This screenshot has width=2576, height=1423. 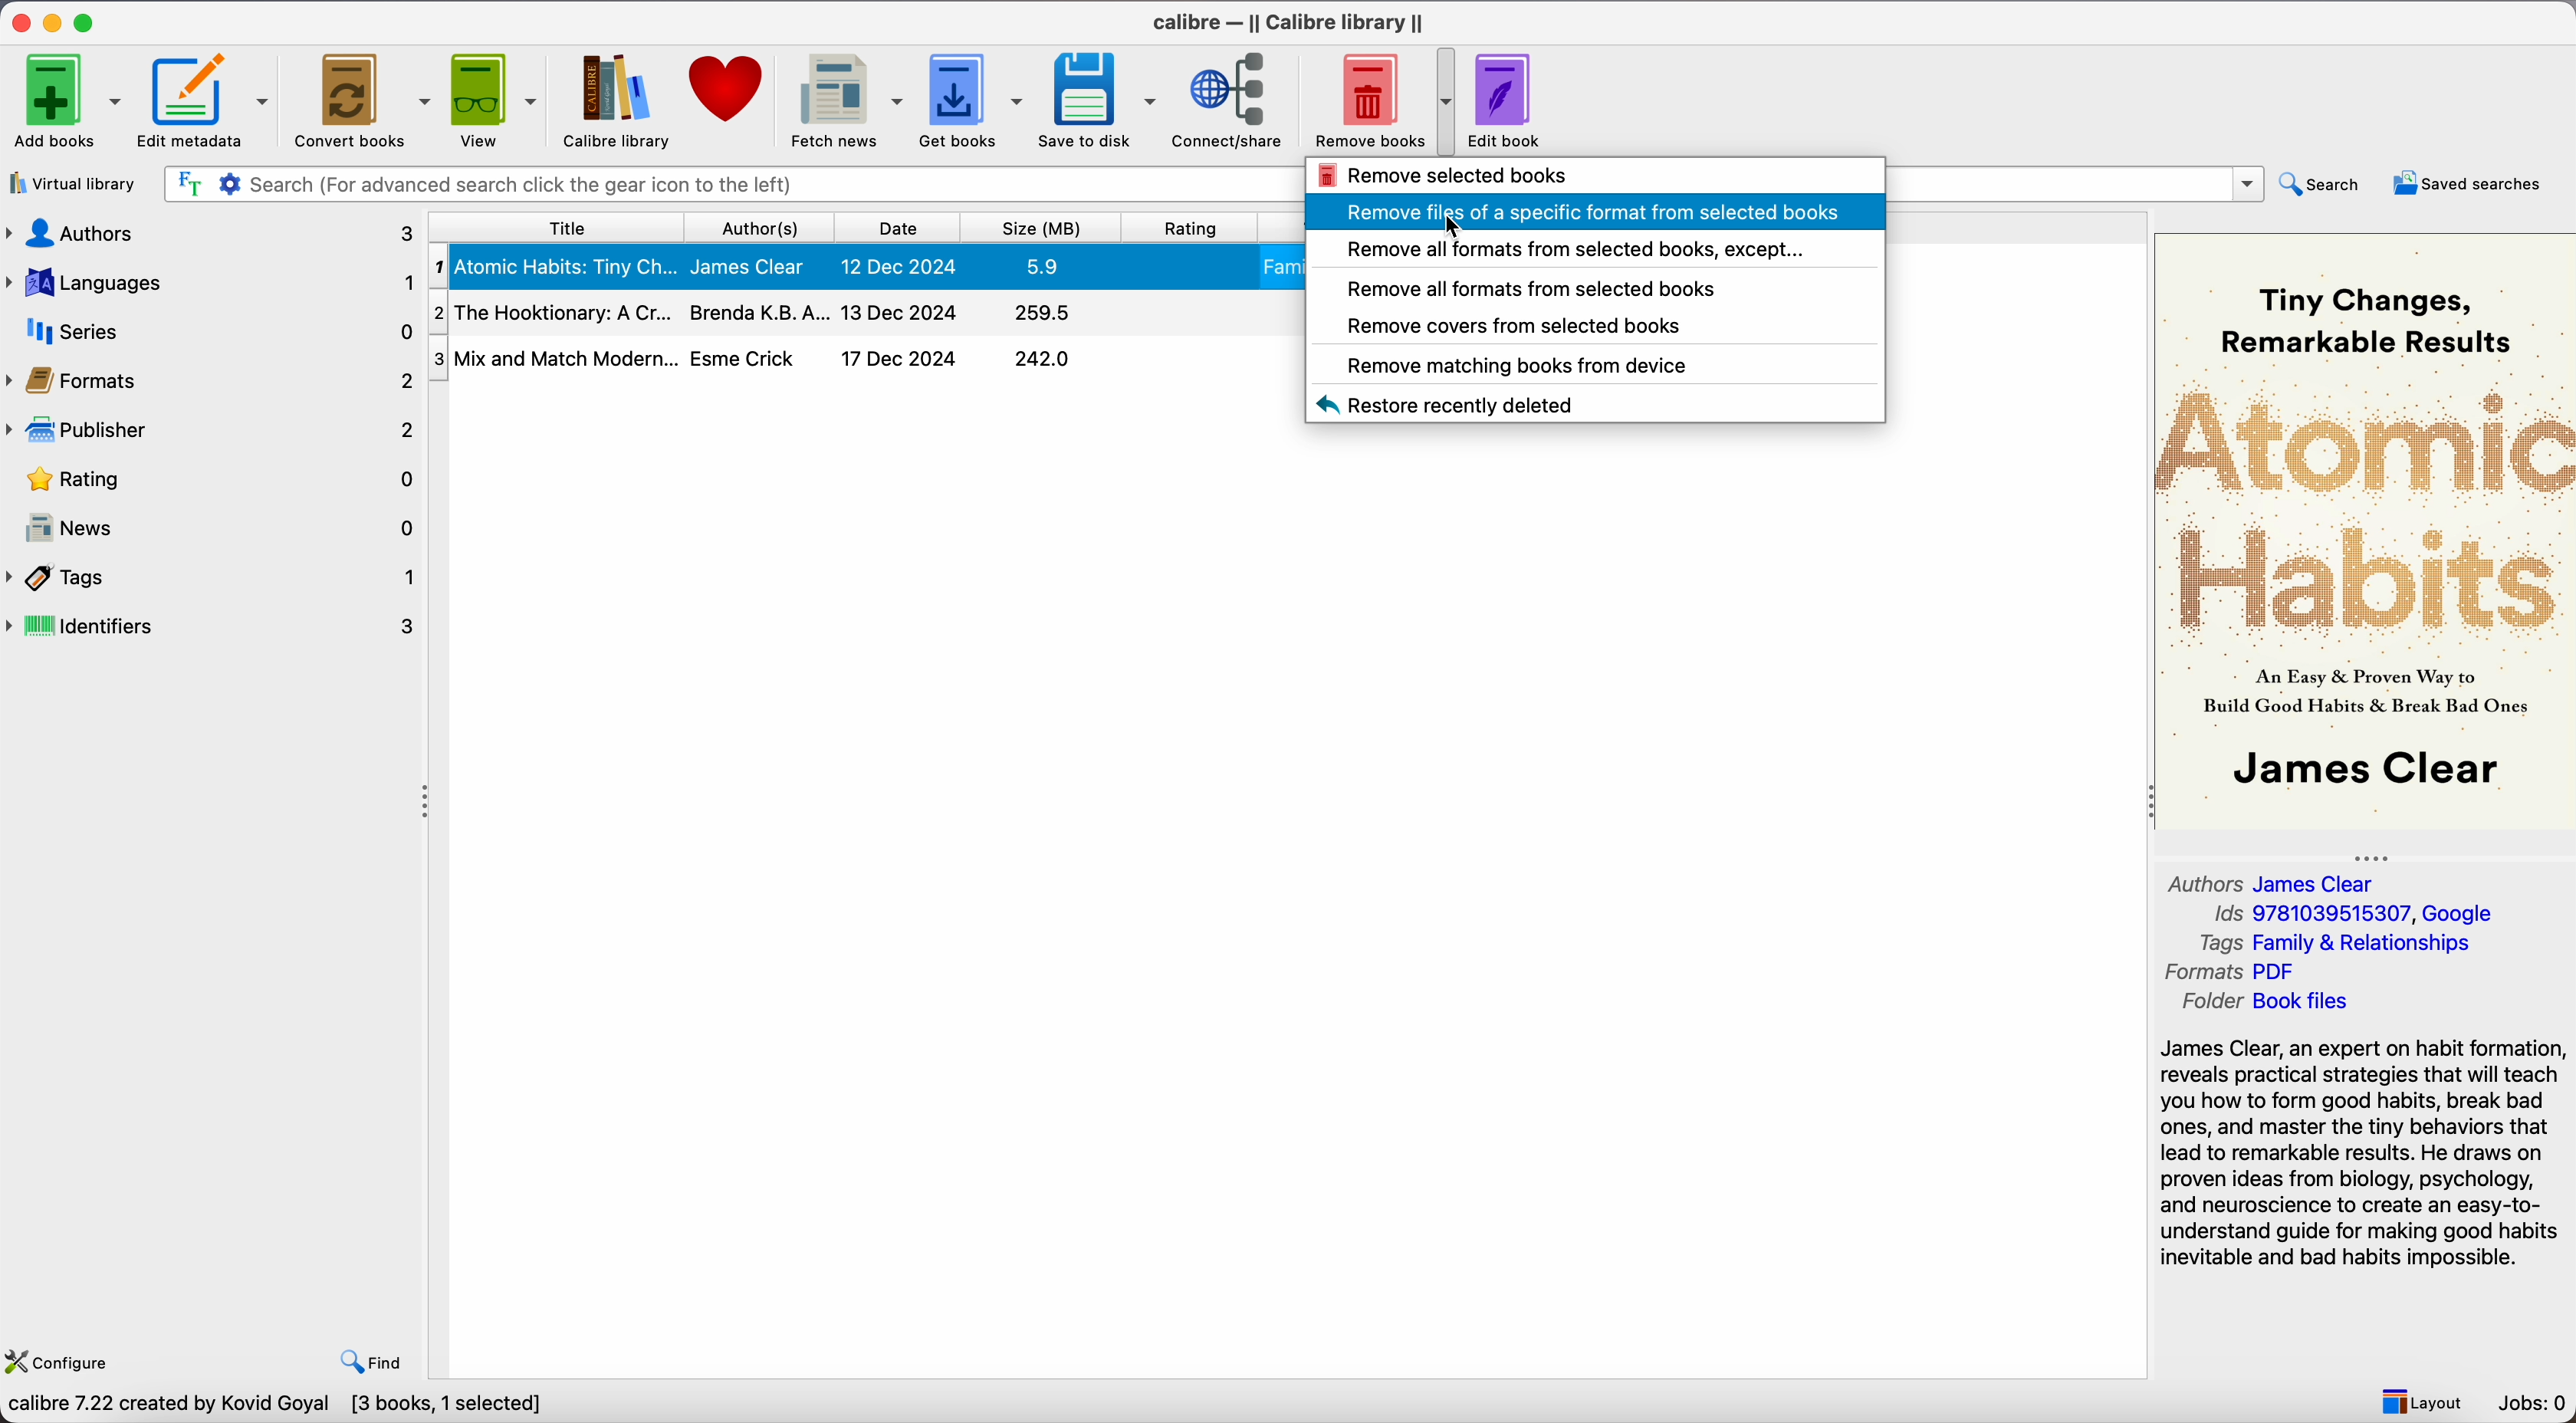 I want to click on find, so click(x=372, y=1363).